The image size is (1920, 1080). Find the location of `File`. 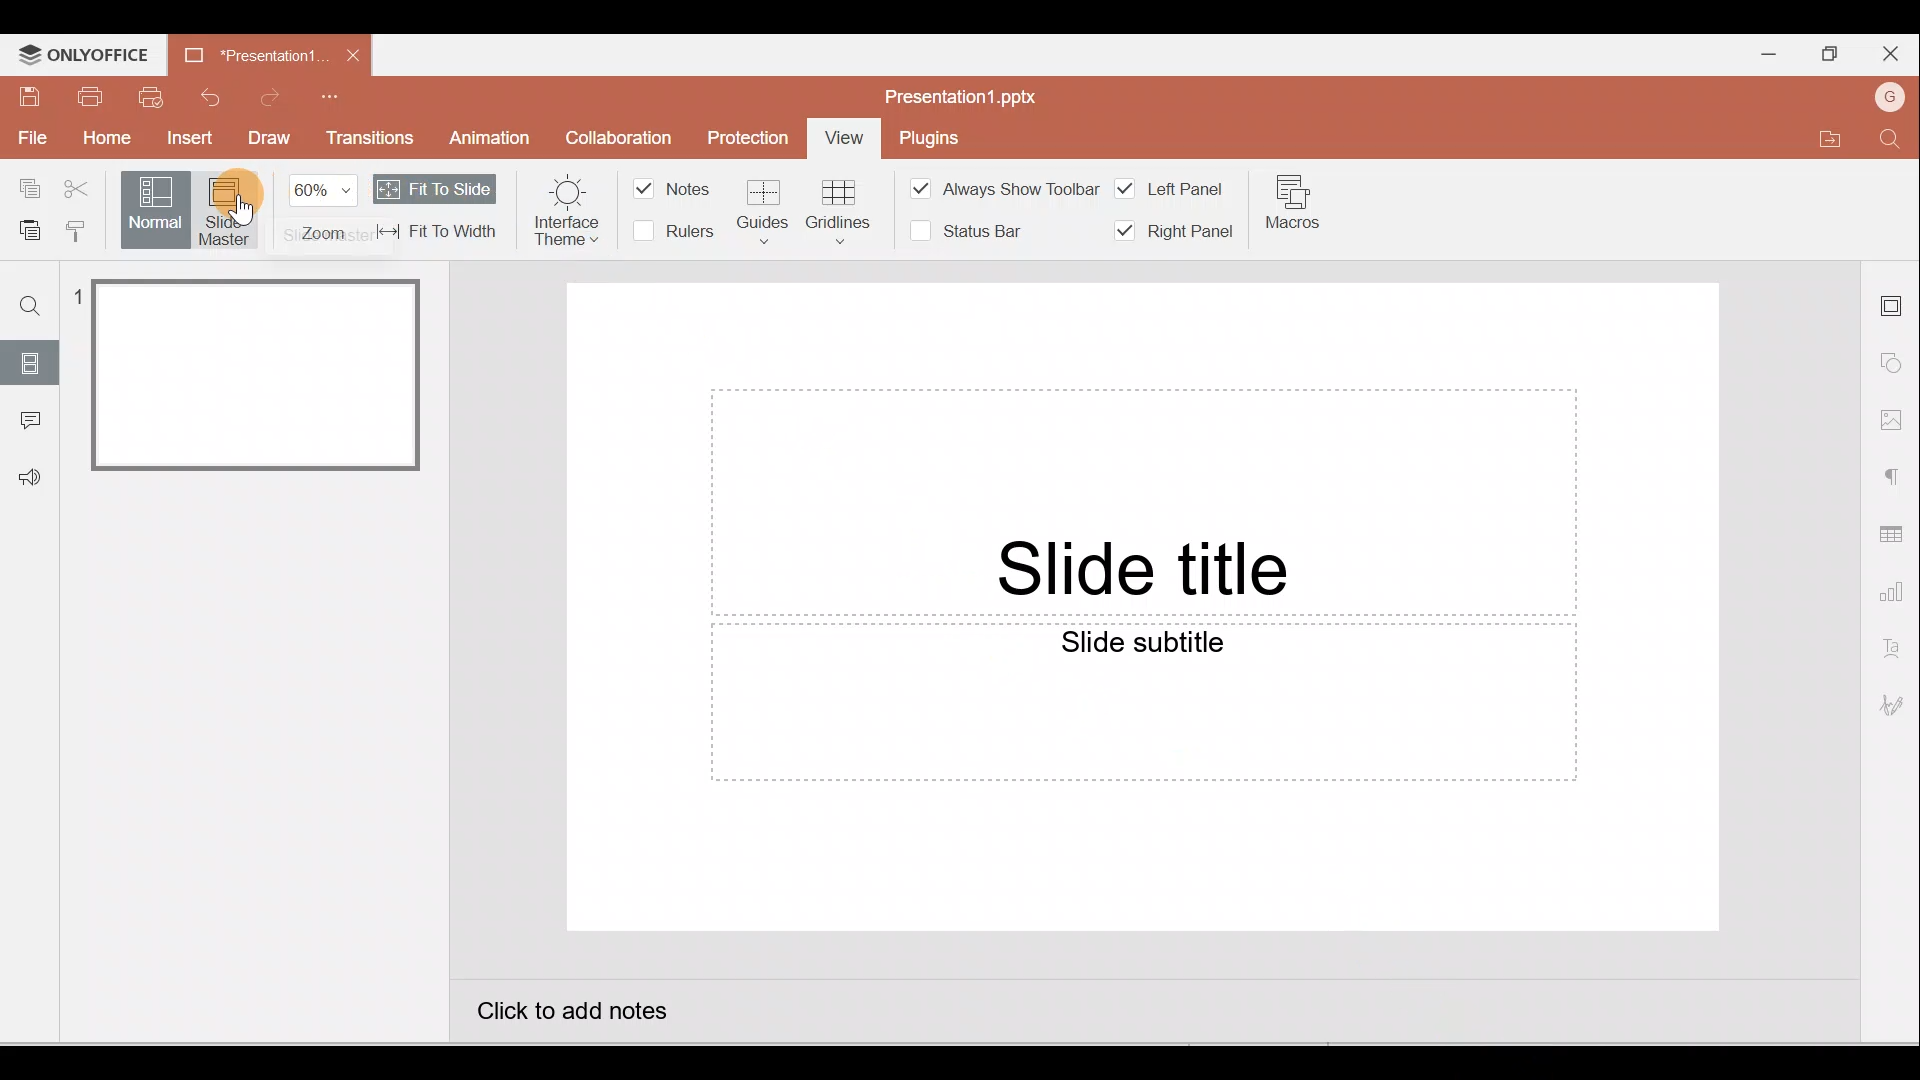

File is located at coordinates (30, 140).